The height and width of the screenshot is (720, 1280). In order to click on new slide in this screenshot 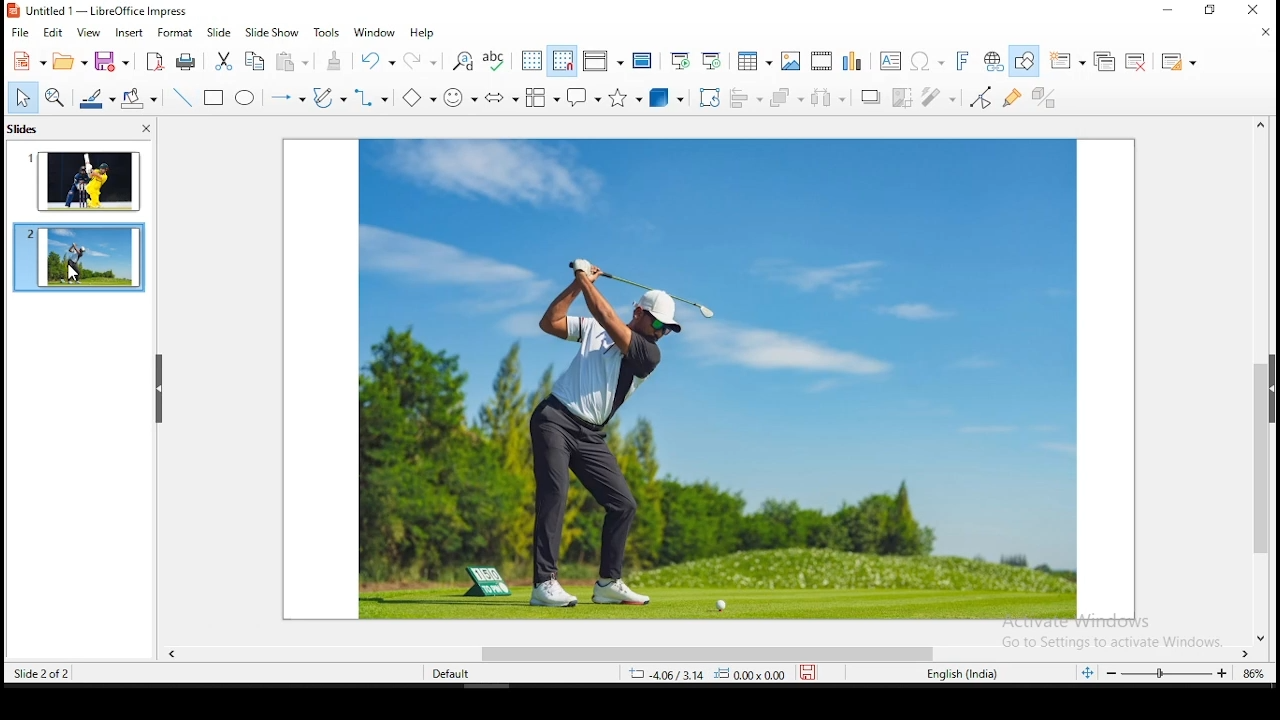, I will do `click(1069, 59)`.